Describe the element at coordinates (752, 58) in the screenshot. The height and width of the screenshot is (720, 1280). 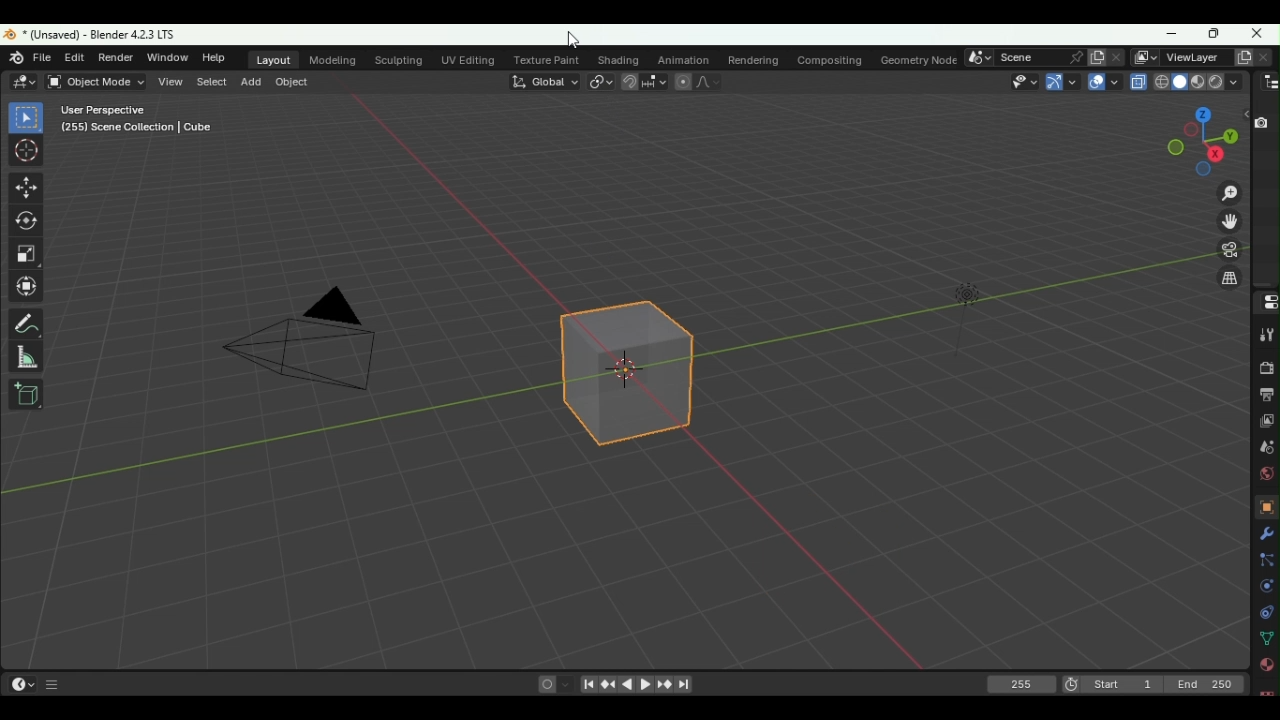
I see `Rendering` at that location.